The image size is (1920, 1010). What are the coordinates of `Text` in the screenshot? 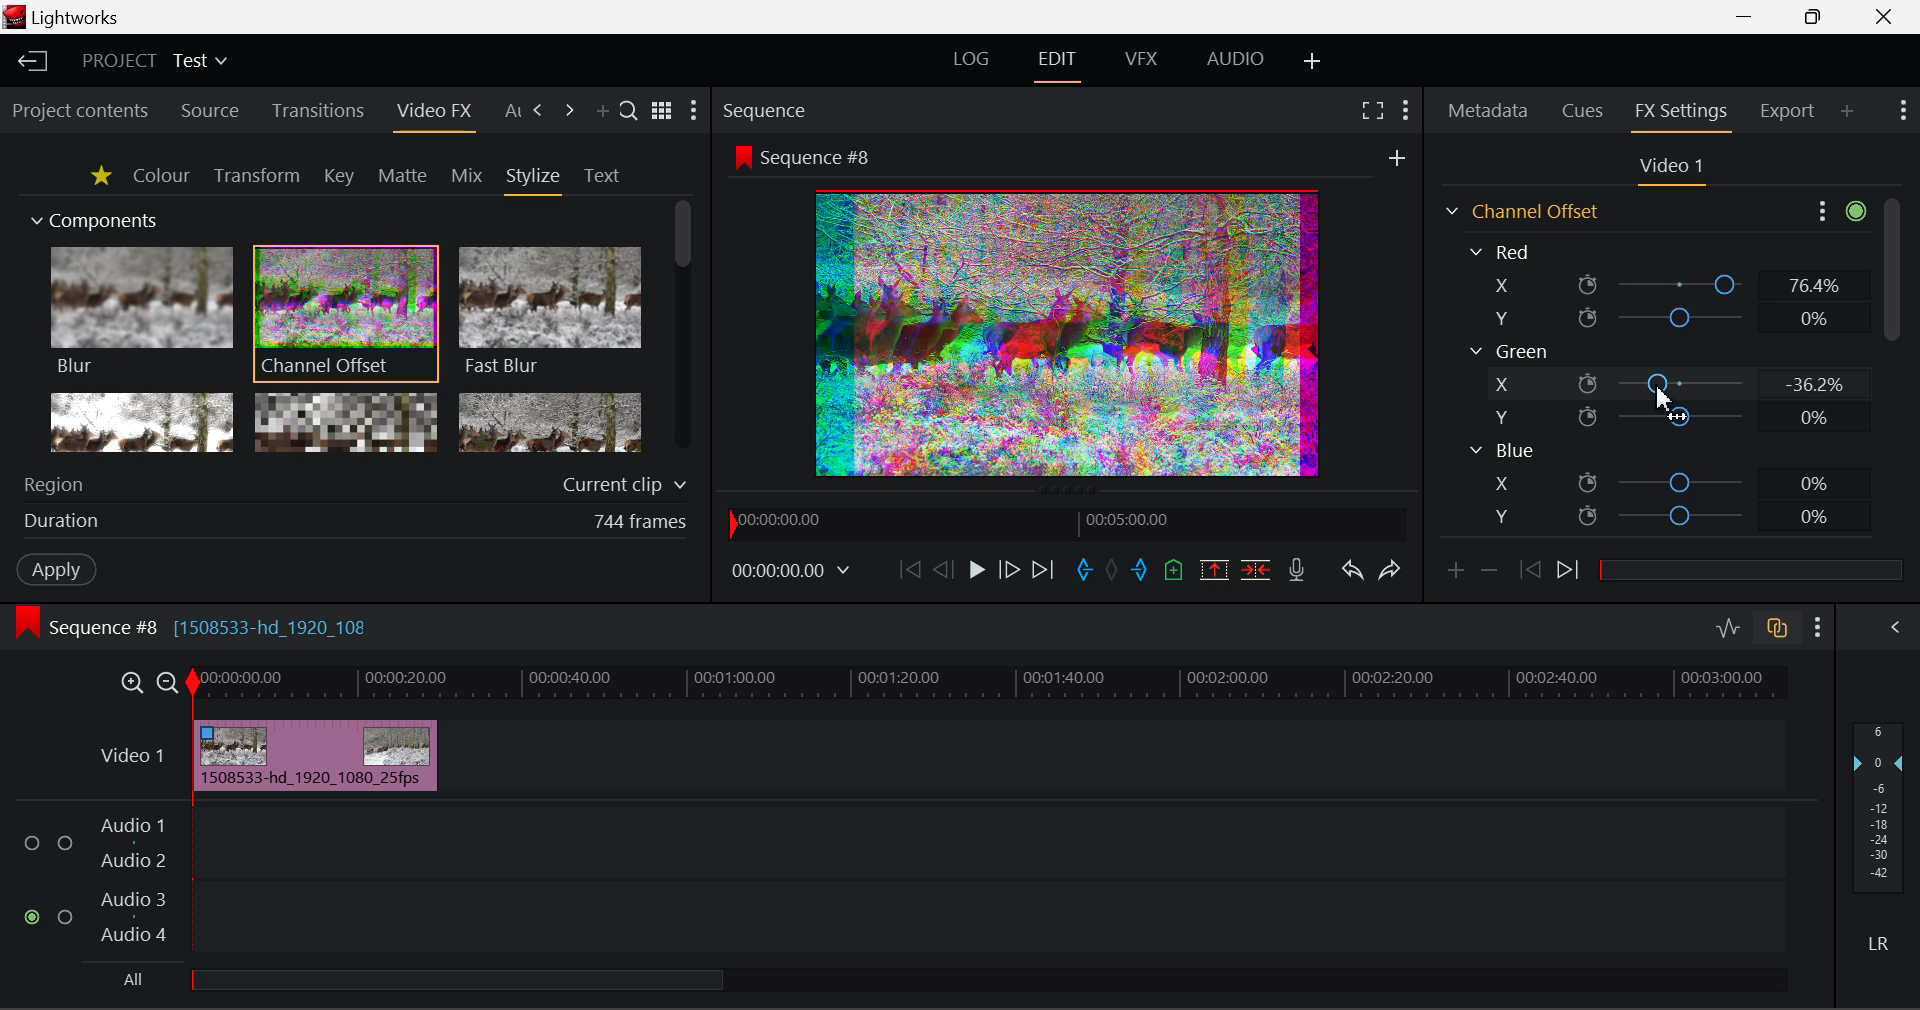 It's located at (601, 176).